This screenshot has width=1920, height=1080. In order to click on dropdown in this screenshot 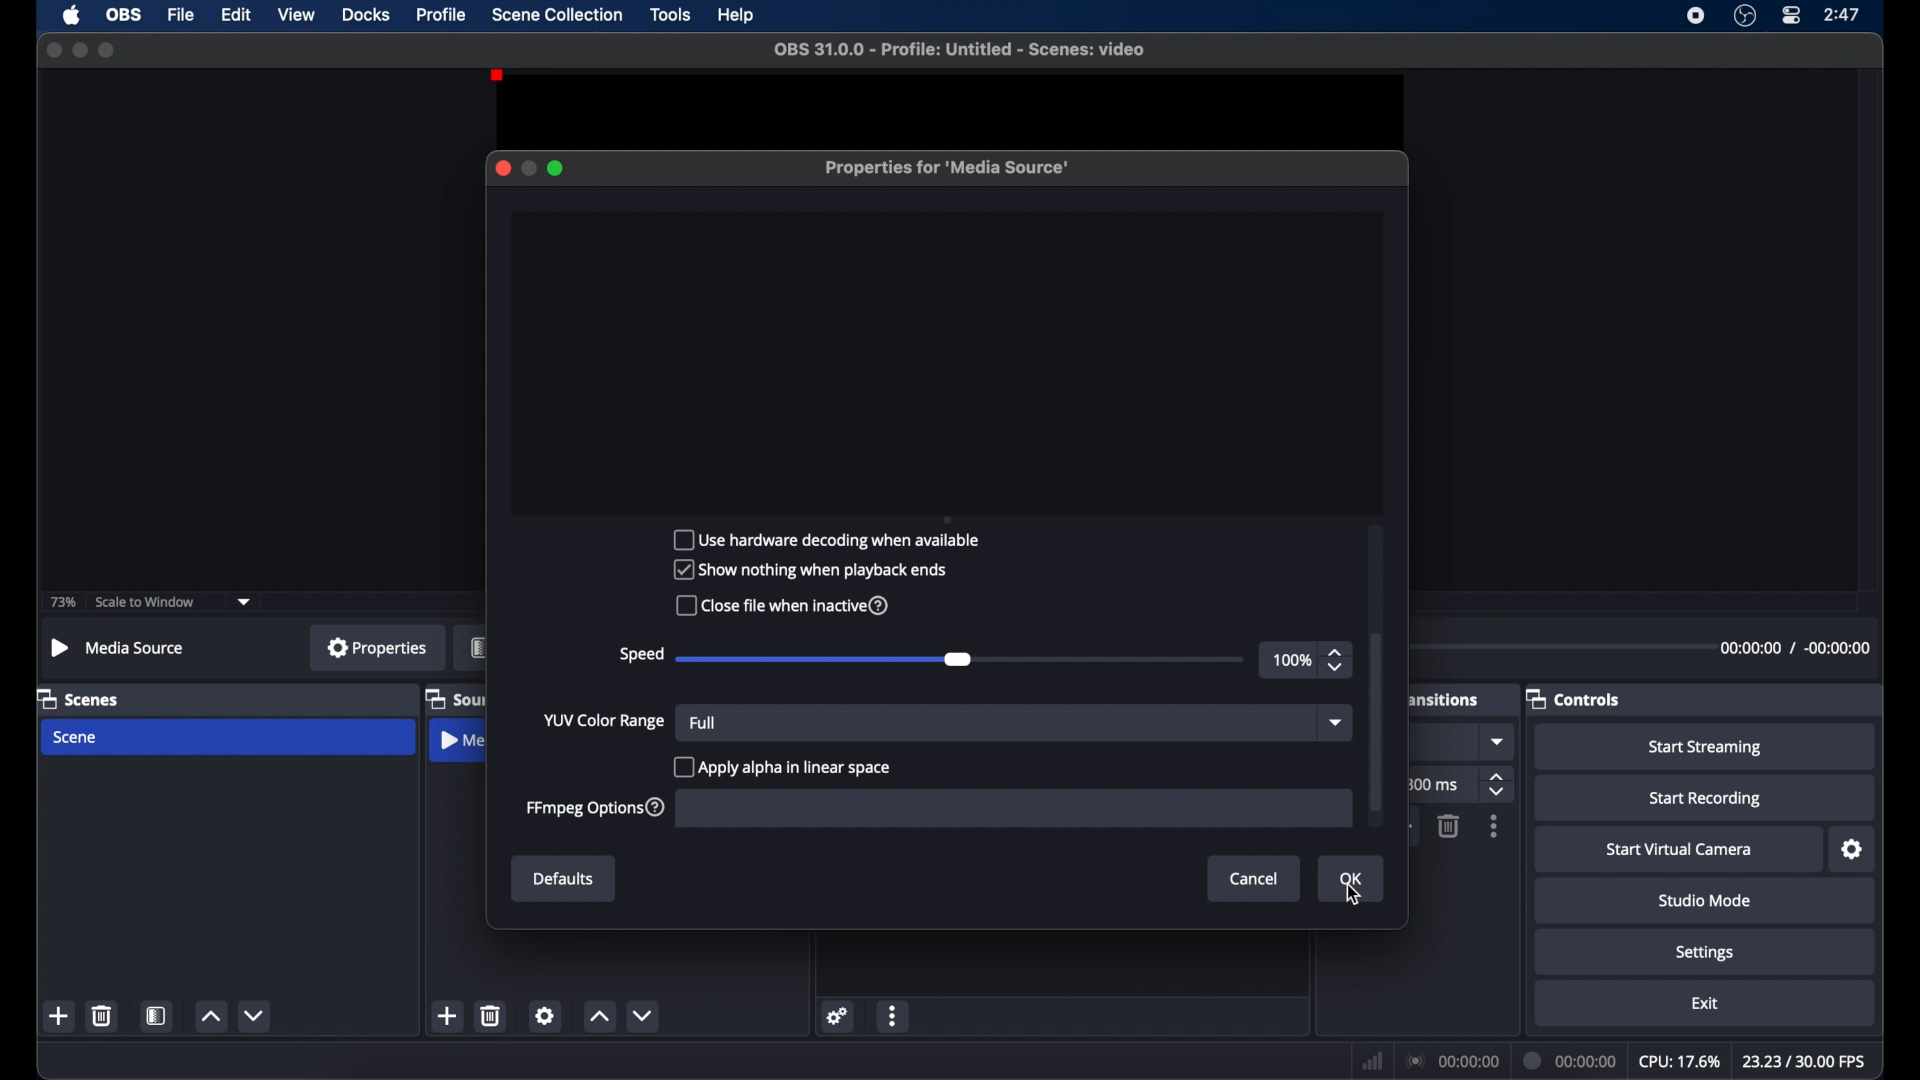, I will do `click(245, 602)`.